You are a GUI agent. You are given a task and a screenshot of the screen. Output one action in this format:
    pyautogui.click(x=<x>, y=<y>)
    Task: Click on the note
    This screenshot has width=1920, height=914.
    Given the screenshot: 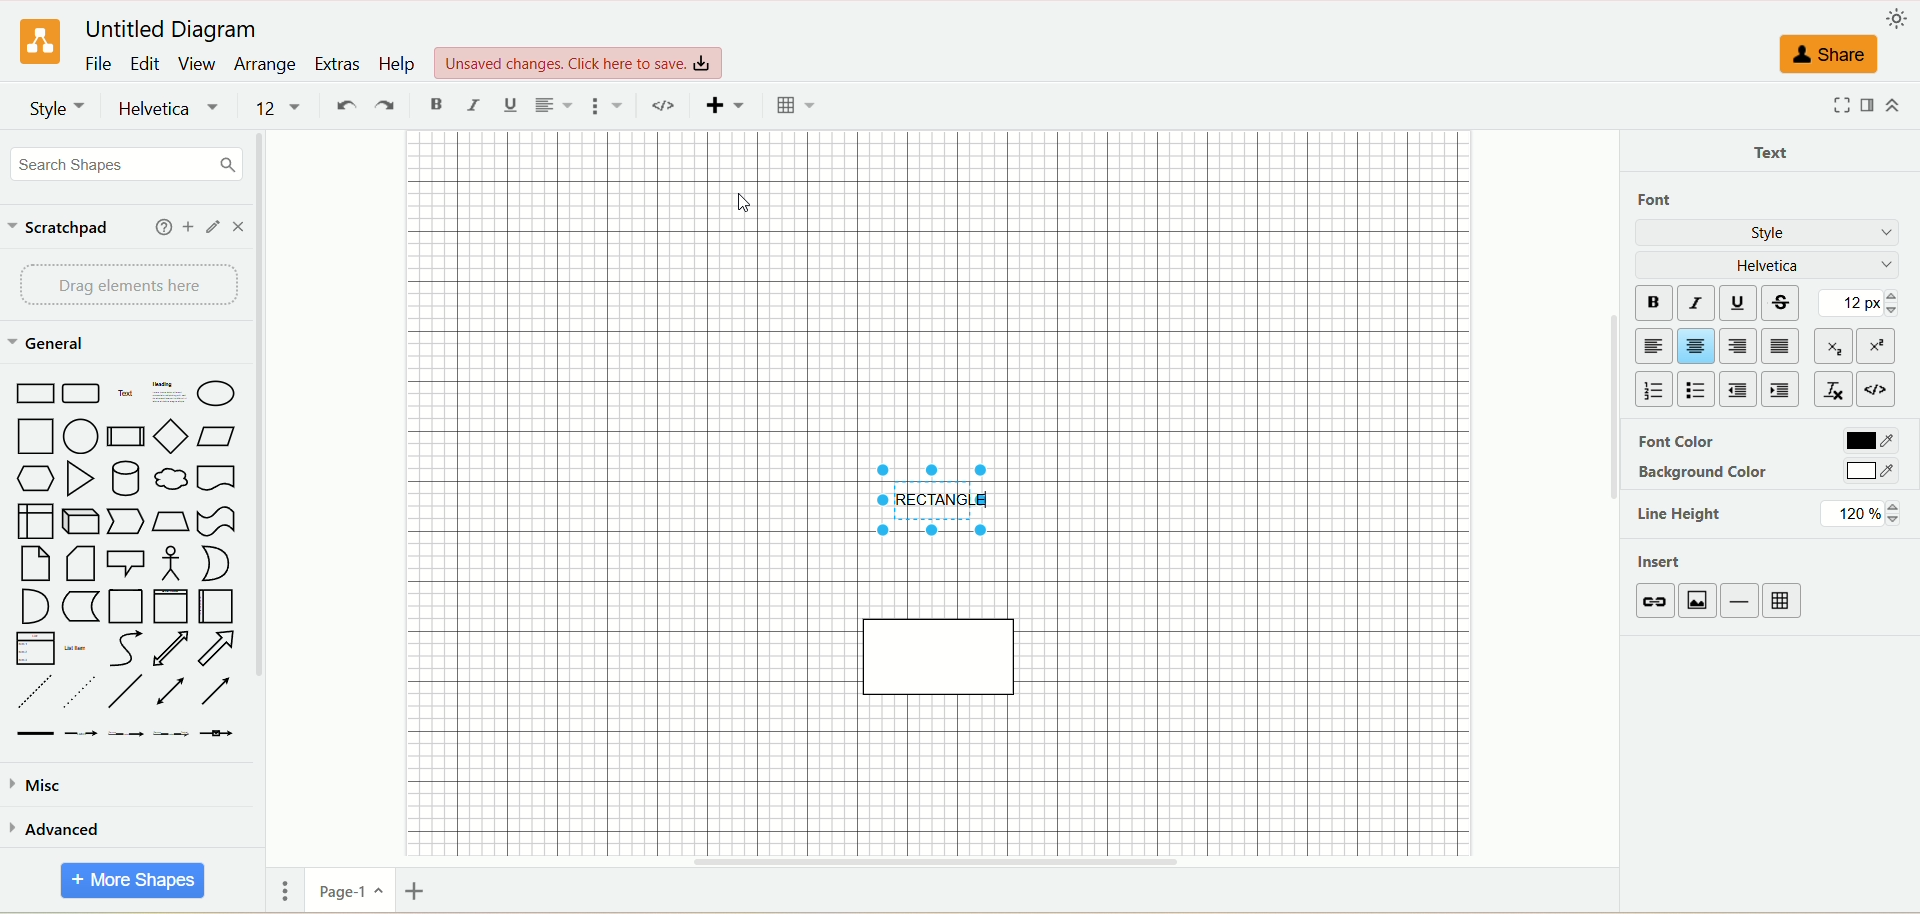 What is the action you would take?
    pyautogui.click(x=34, y=564)
    